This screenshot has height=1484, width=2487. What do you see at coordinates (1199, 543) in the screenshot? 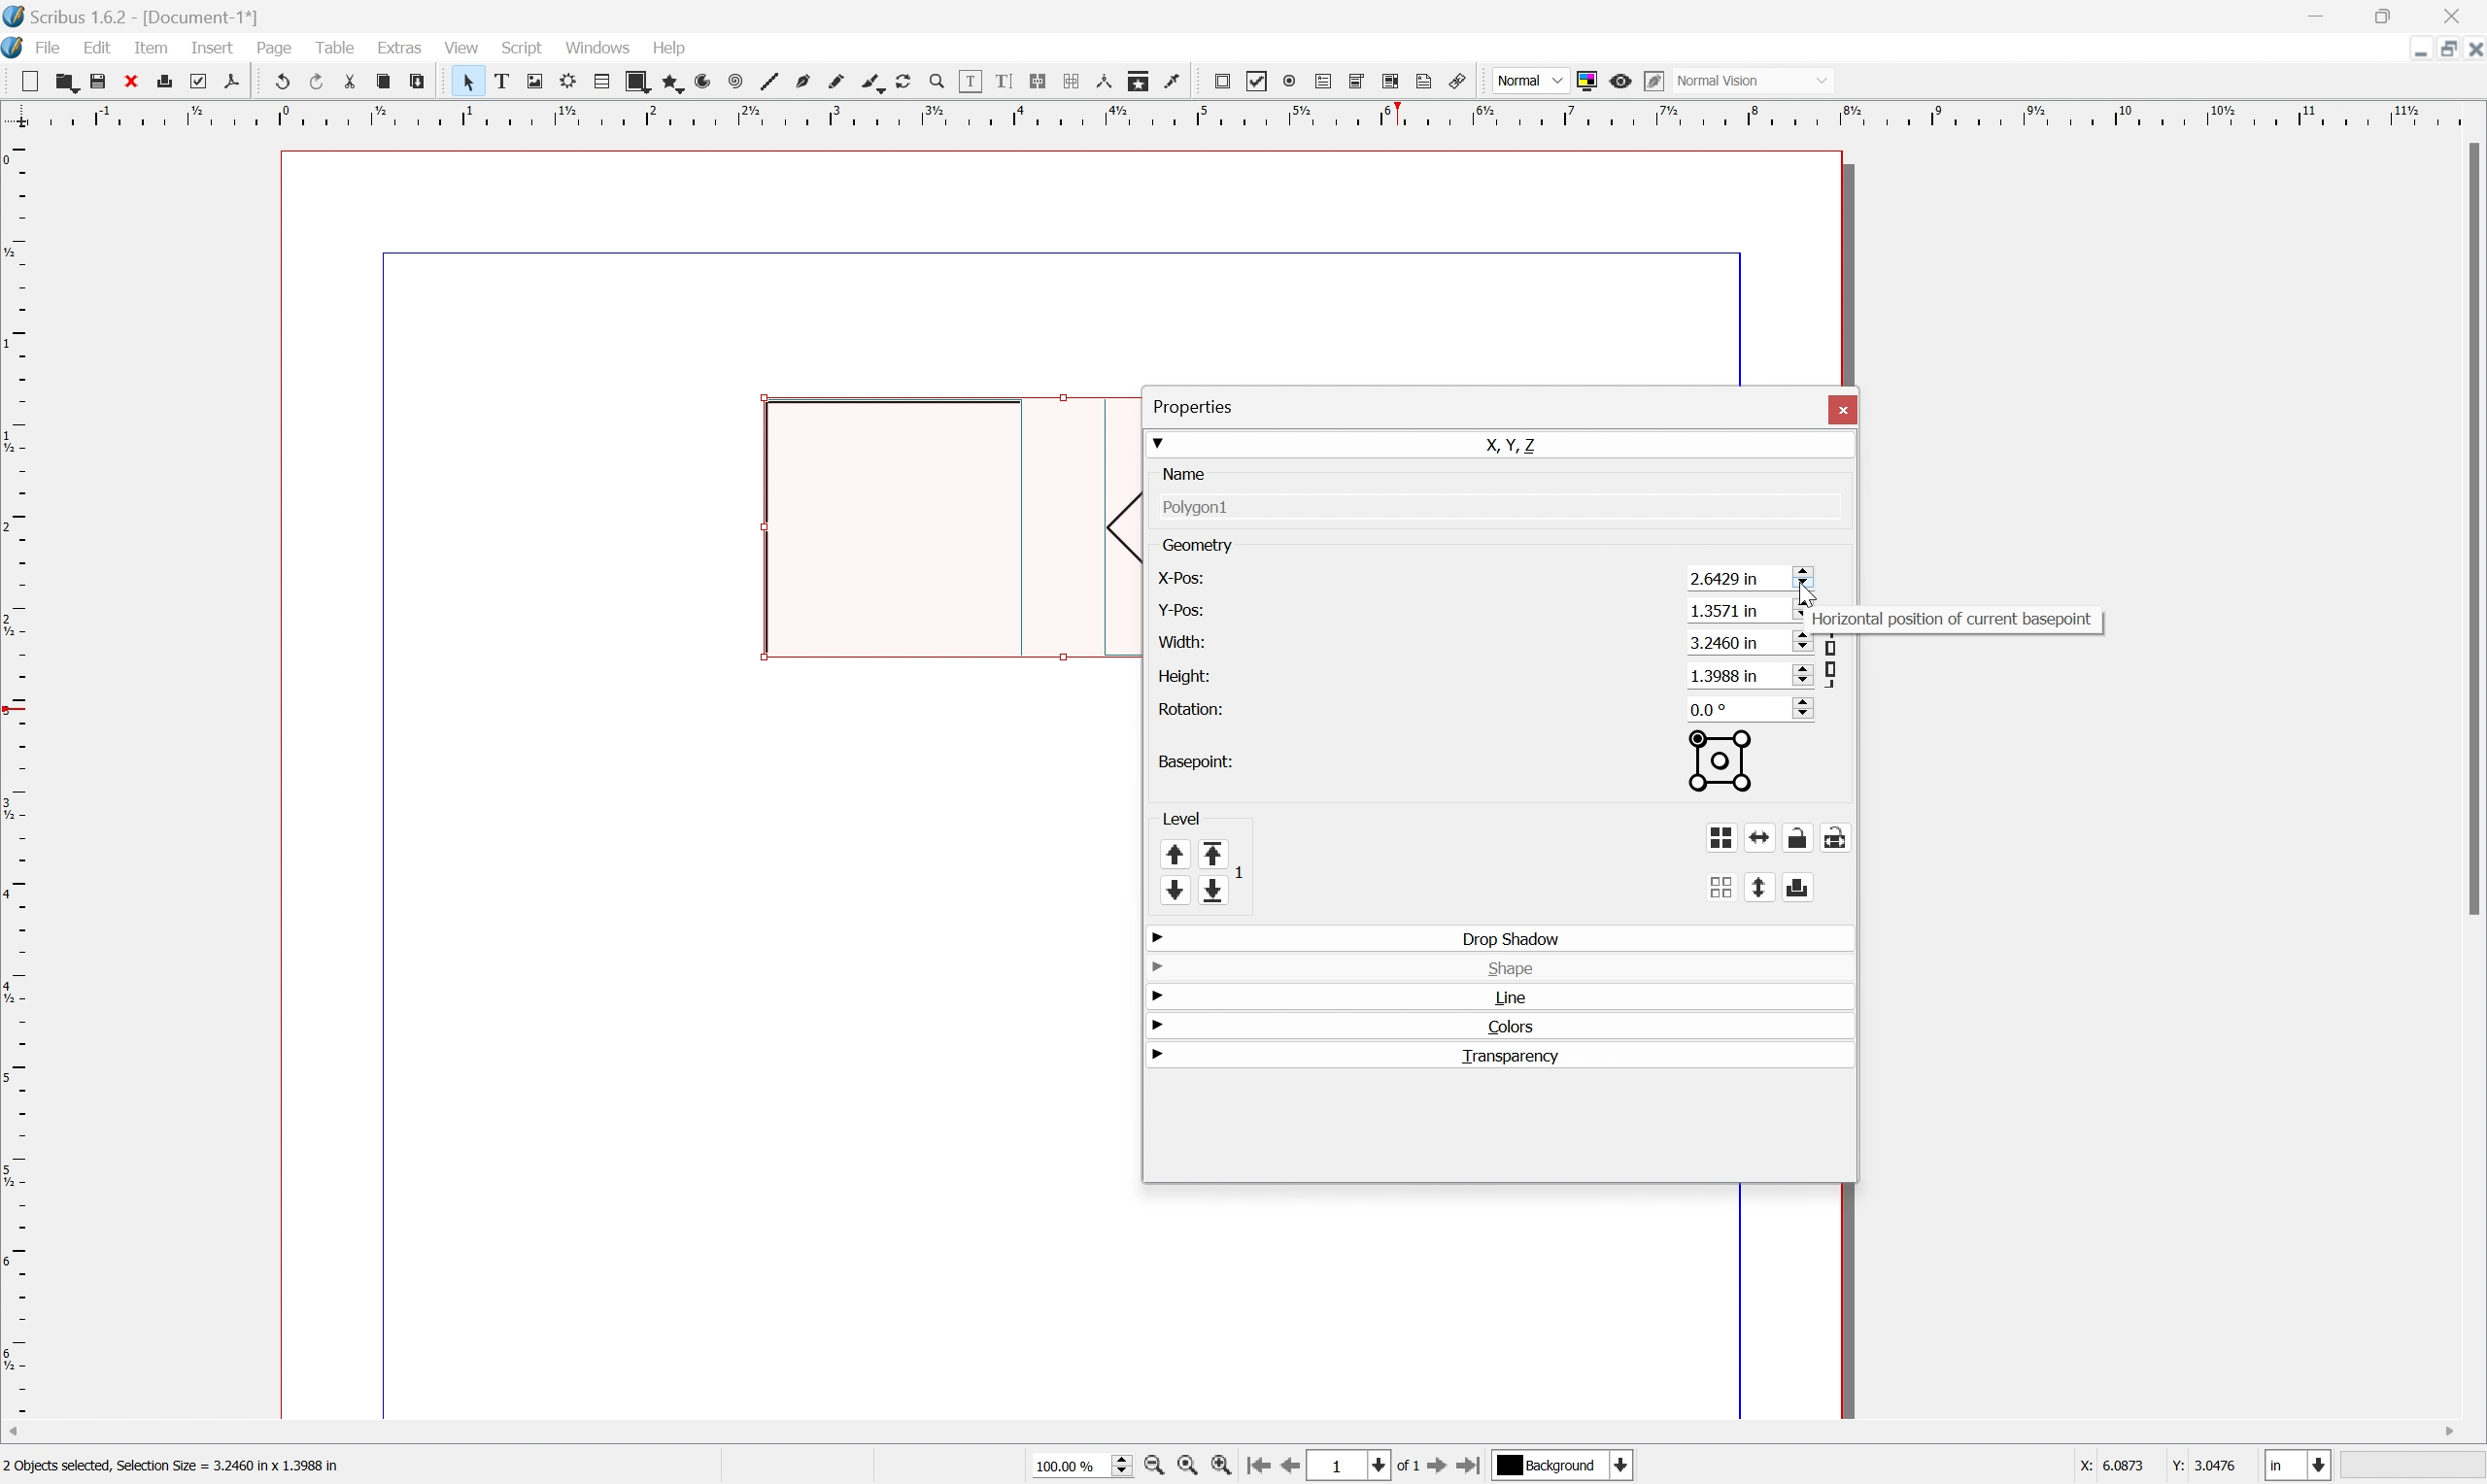
I see `geometry` at bounding box center [1199, 543].